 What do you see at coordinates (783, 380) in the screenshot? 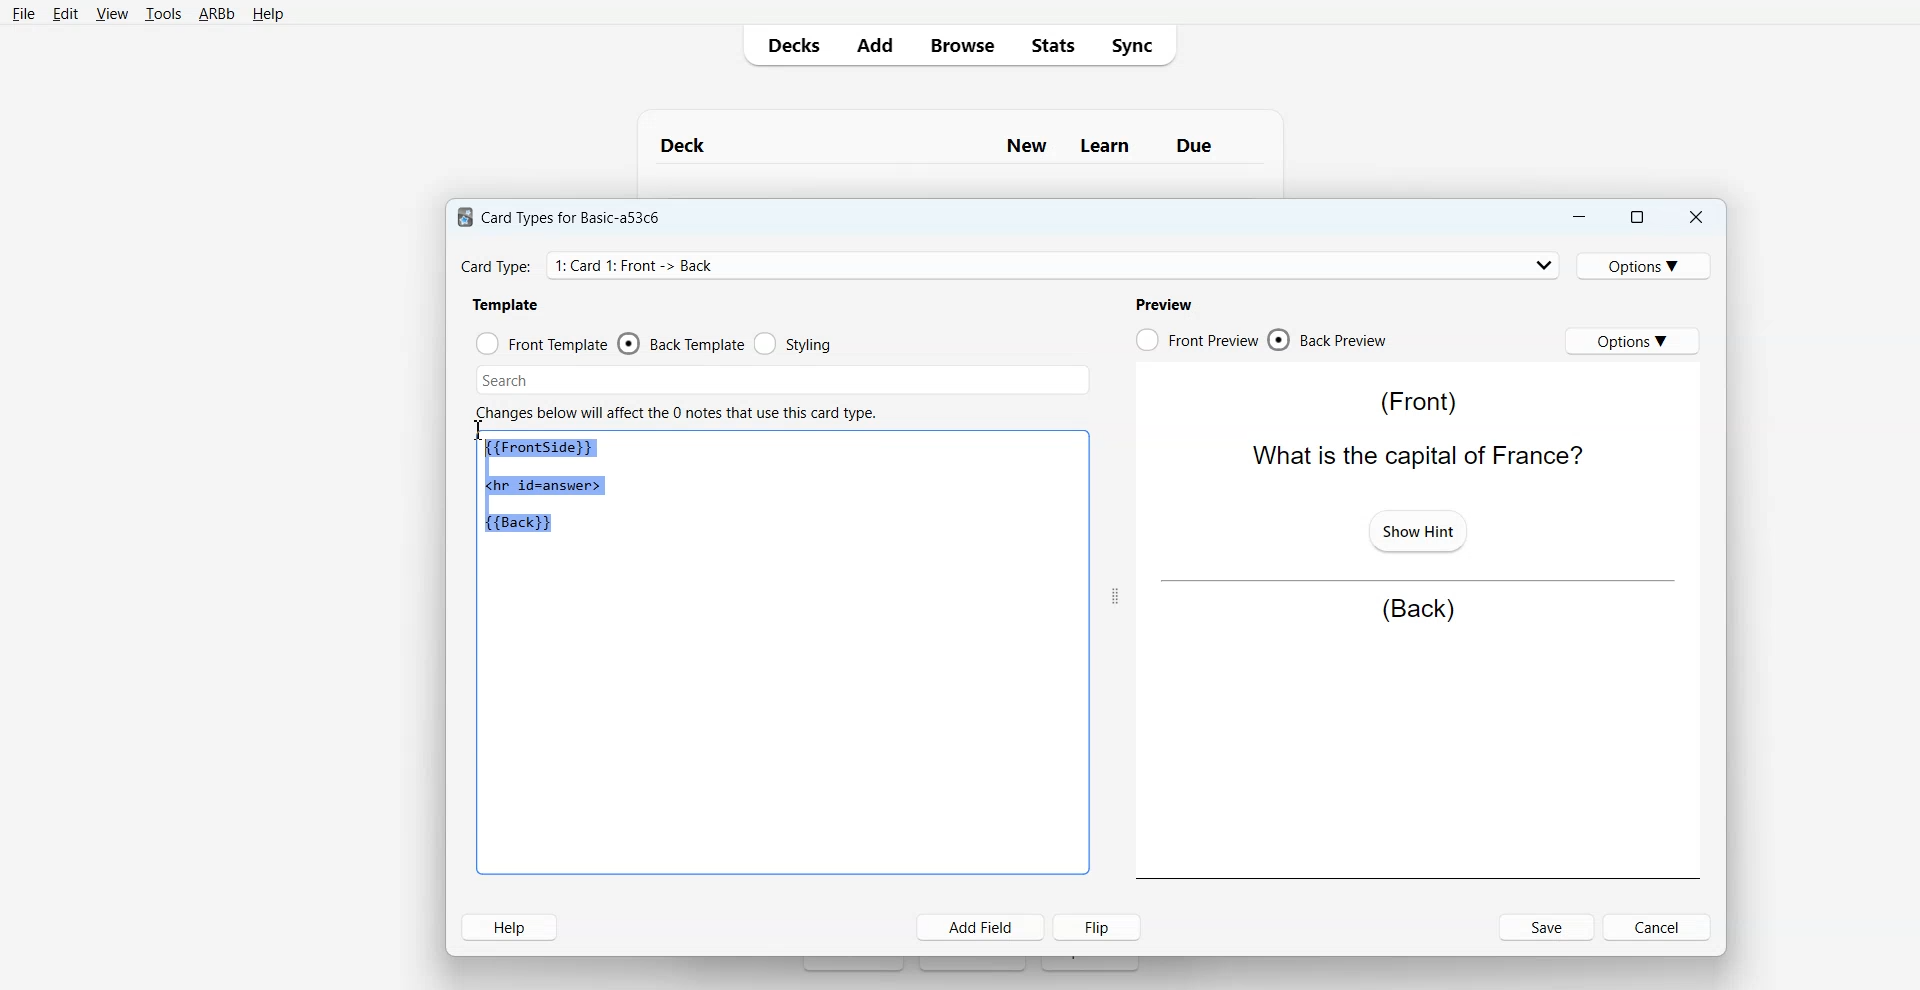
I see `Search Bar` at bounding box center [783, 380].